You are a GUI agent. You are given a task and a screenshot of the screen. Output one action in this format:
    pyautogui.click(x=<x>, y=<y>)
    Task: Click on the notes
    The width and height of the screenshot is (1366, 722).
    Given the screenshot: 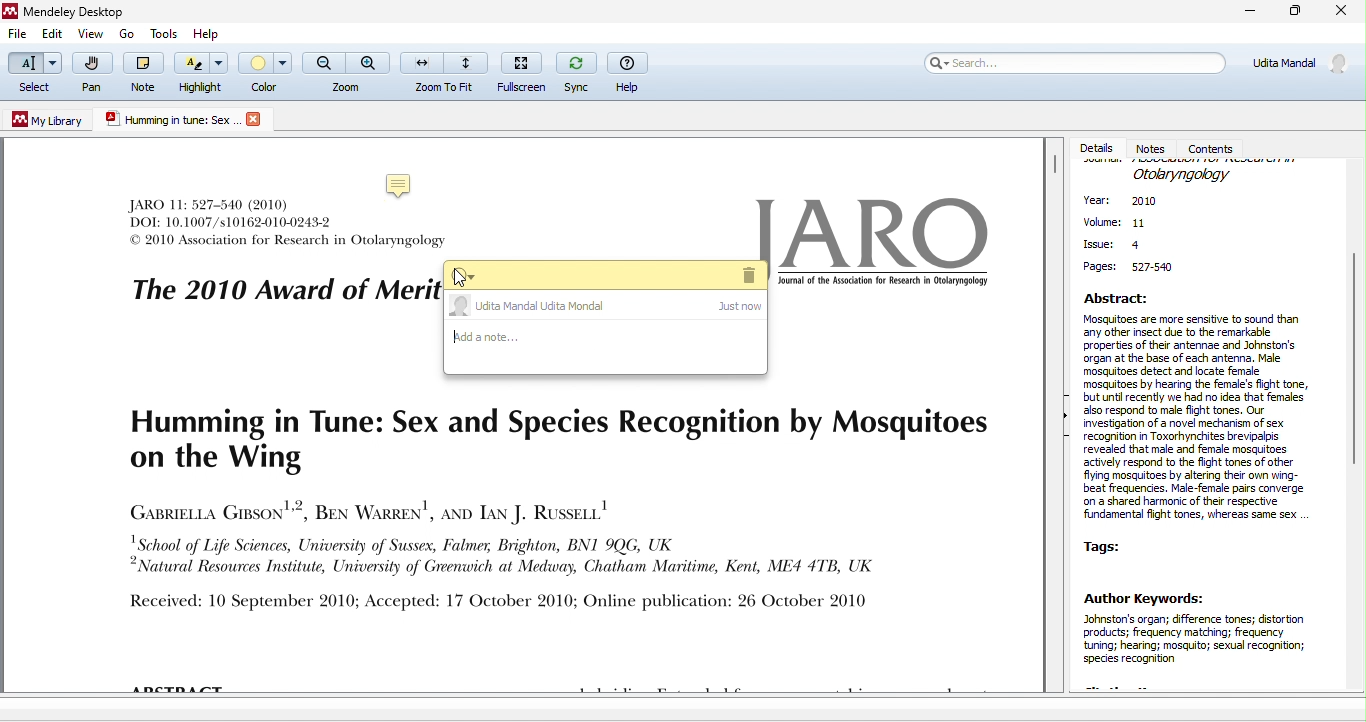 What is the action you would take?
    pyautogui.click(x=1154, y=147)
    